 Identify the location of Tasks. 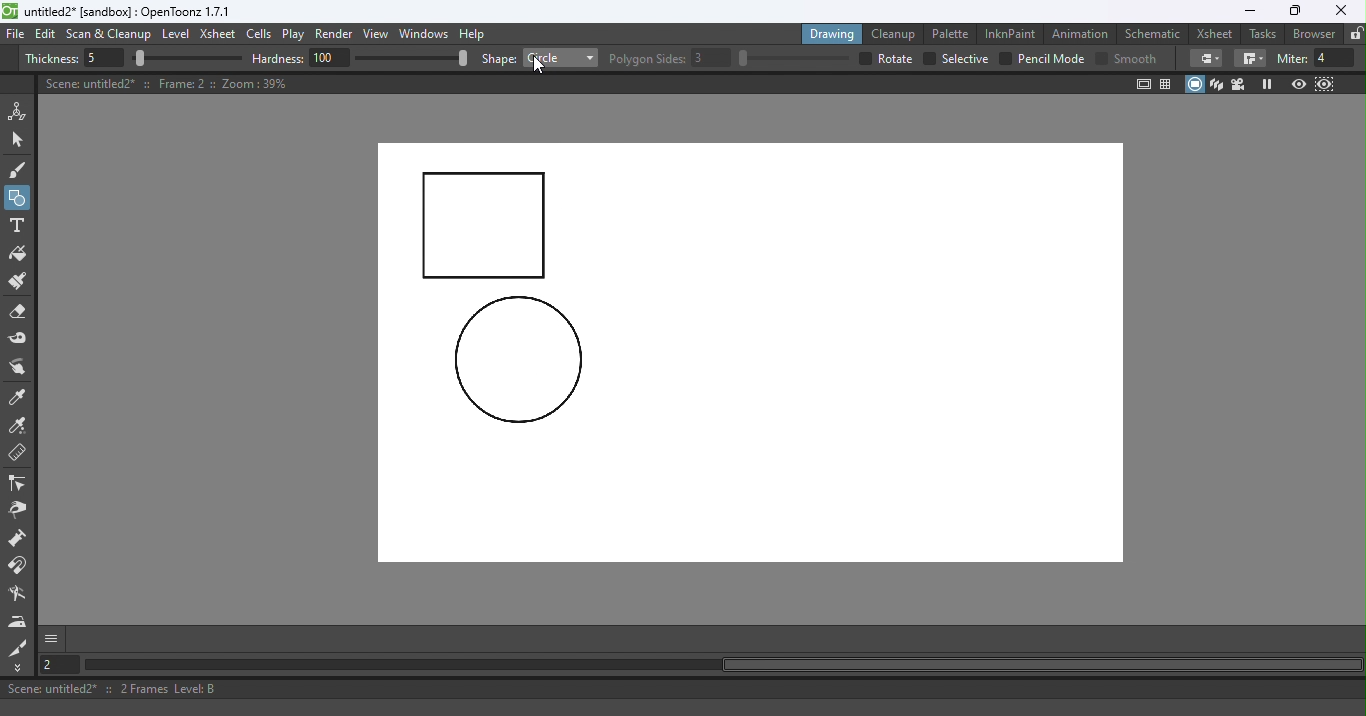
(1264, 34).